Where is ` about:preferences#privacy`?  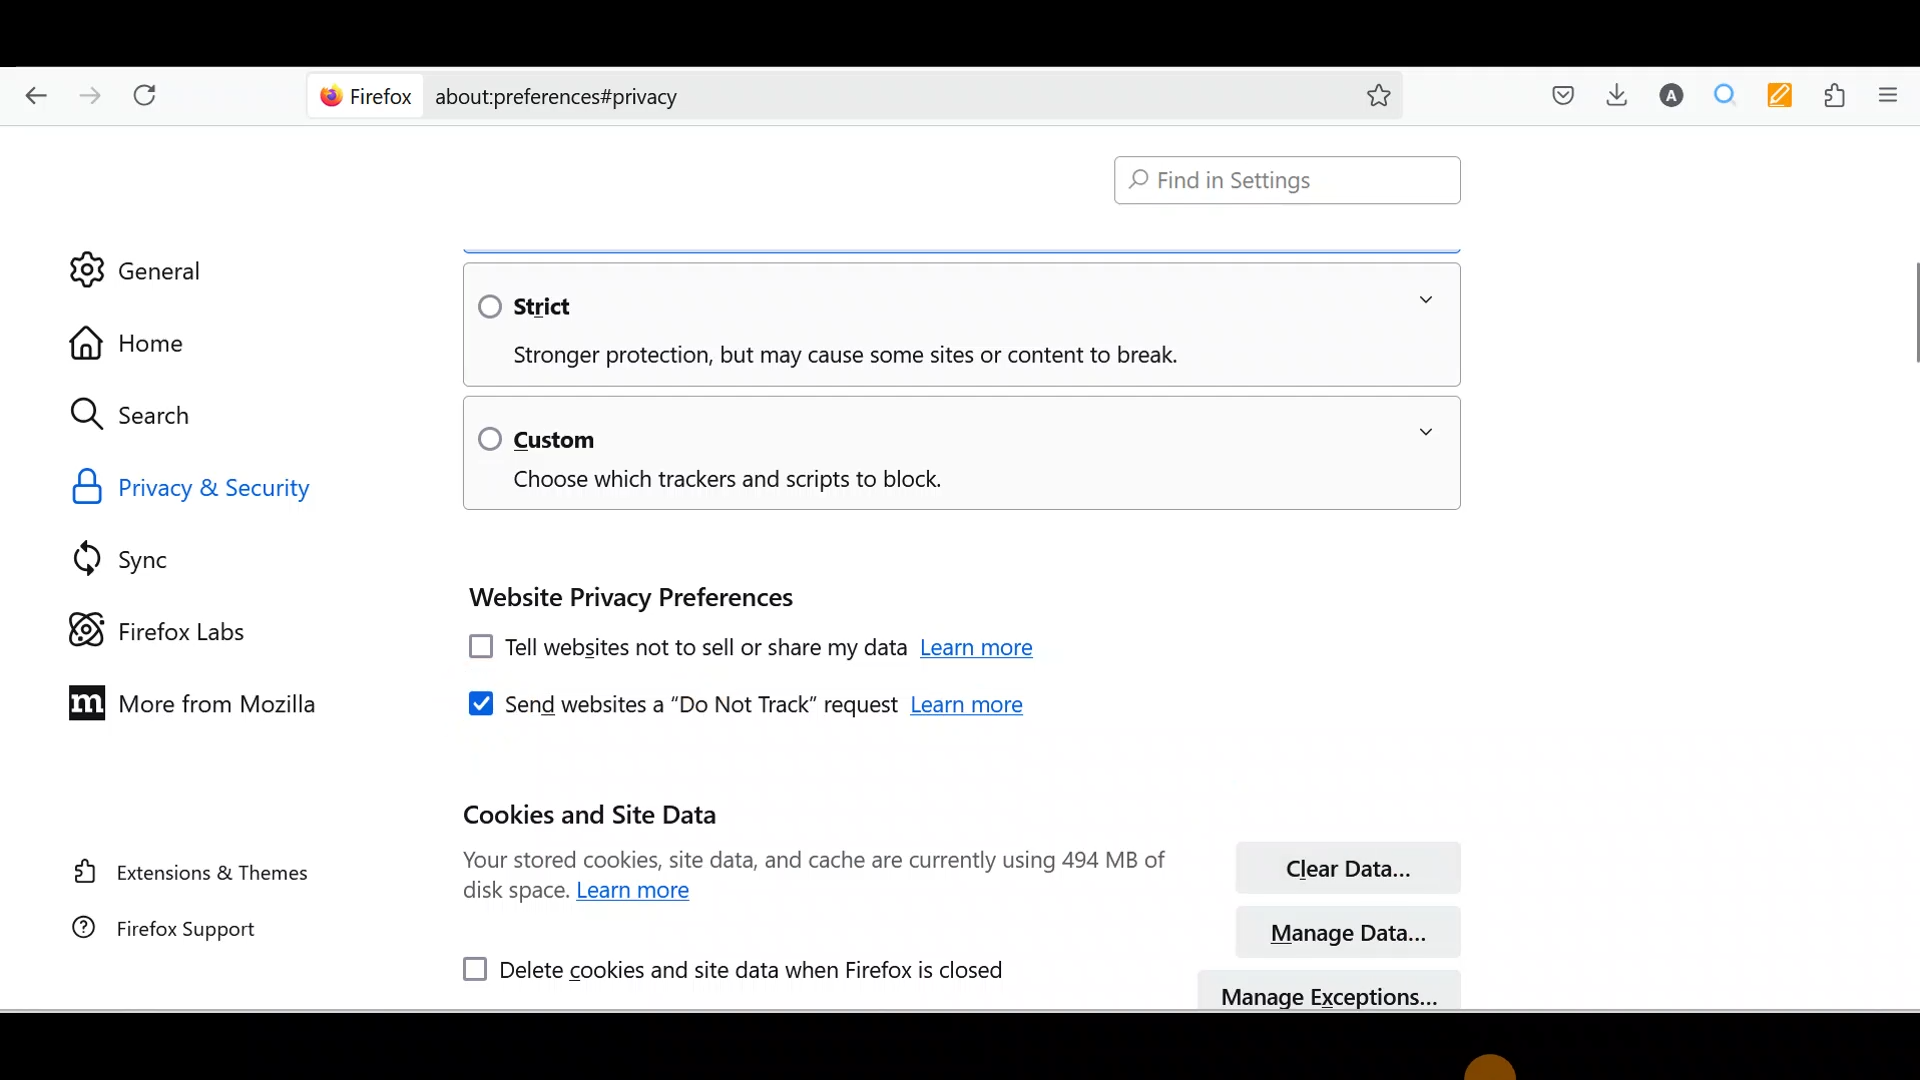
 about:preferences#privacy is located at coordinates (882, 97).